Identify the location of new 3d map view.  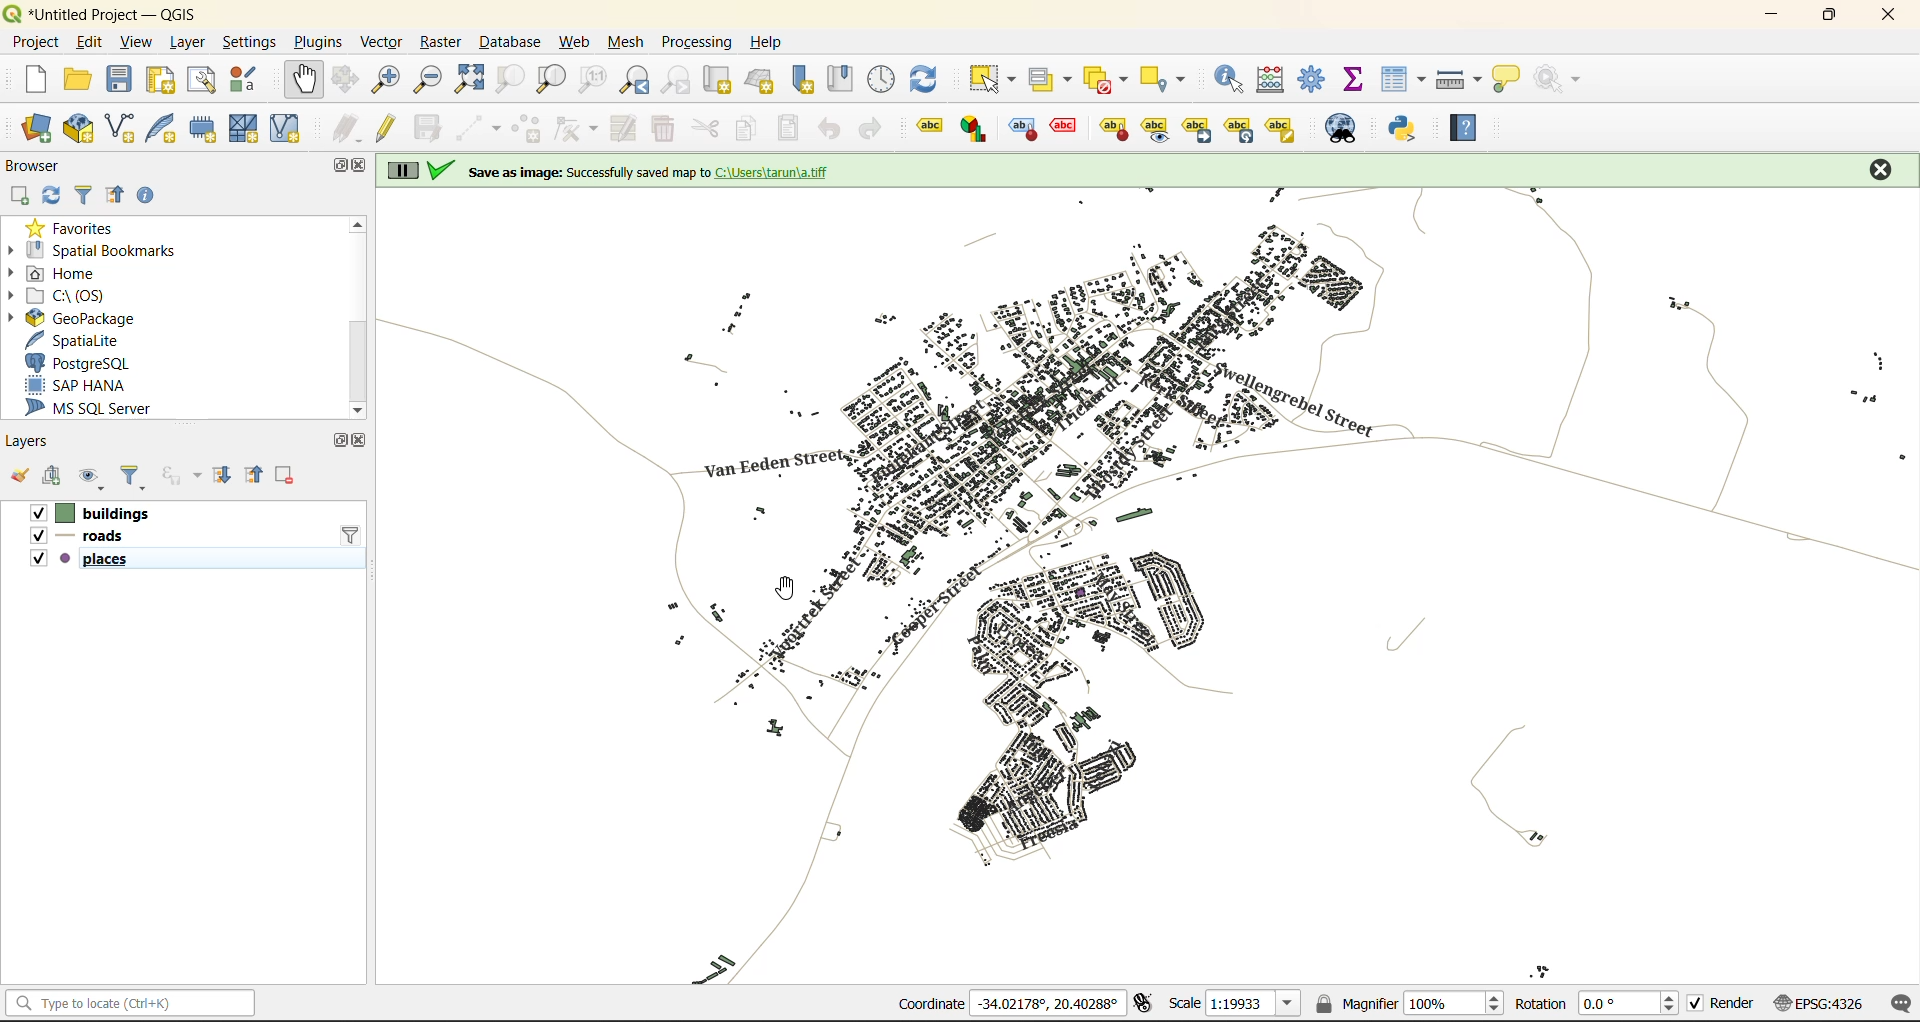
(760, 78).